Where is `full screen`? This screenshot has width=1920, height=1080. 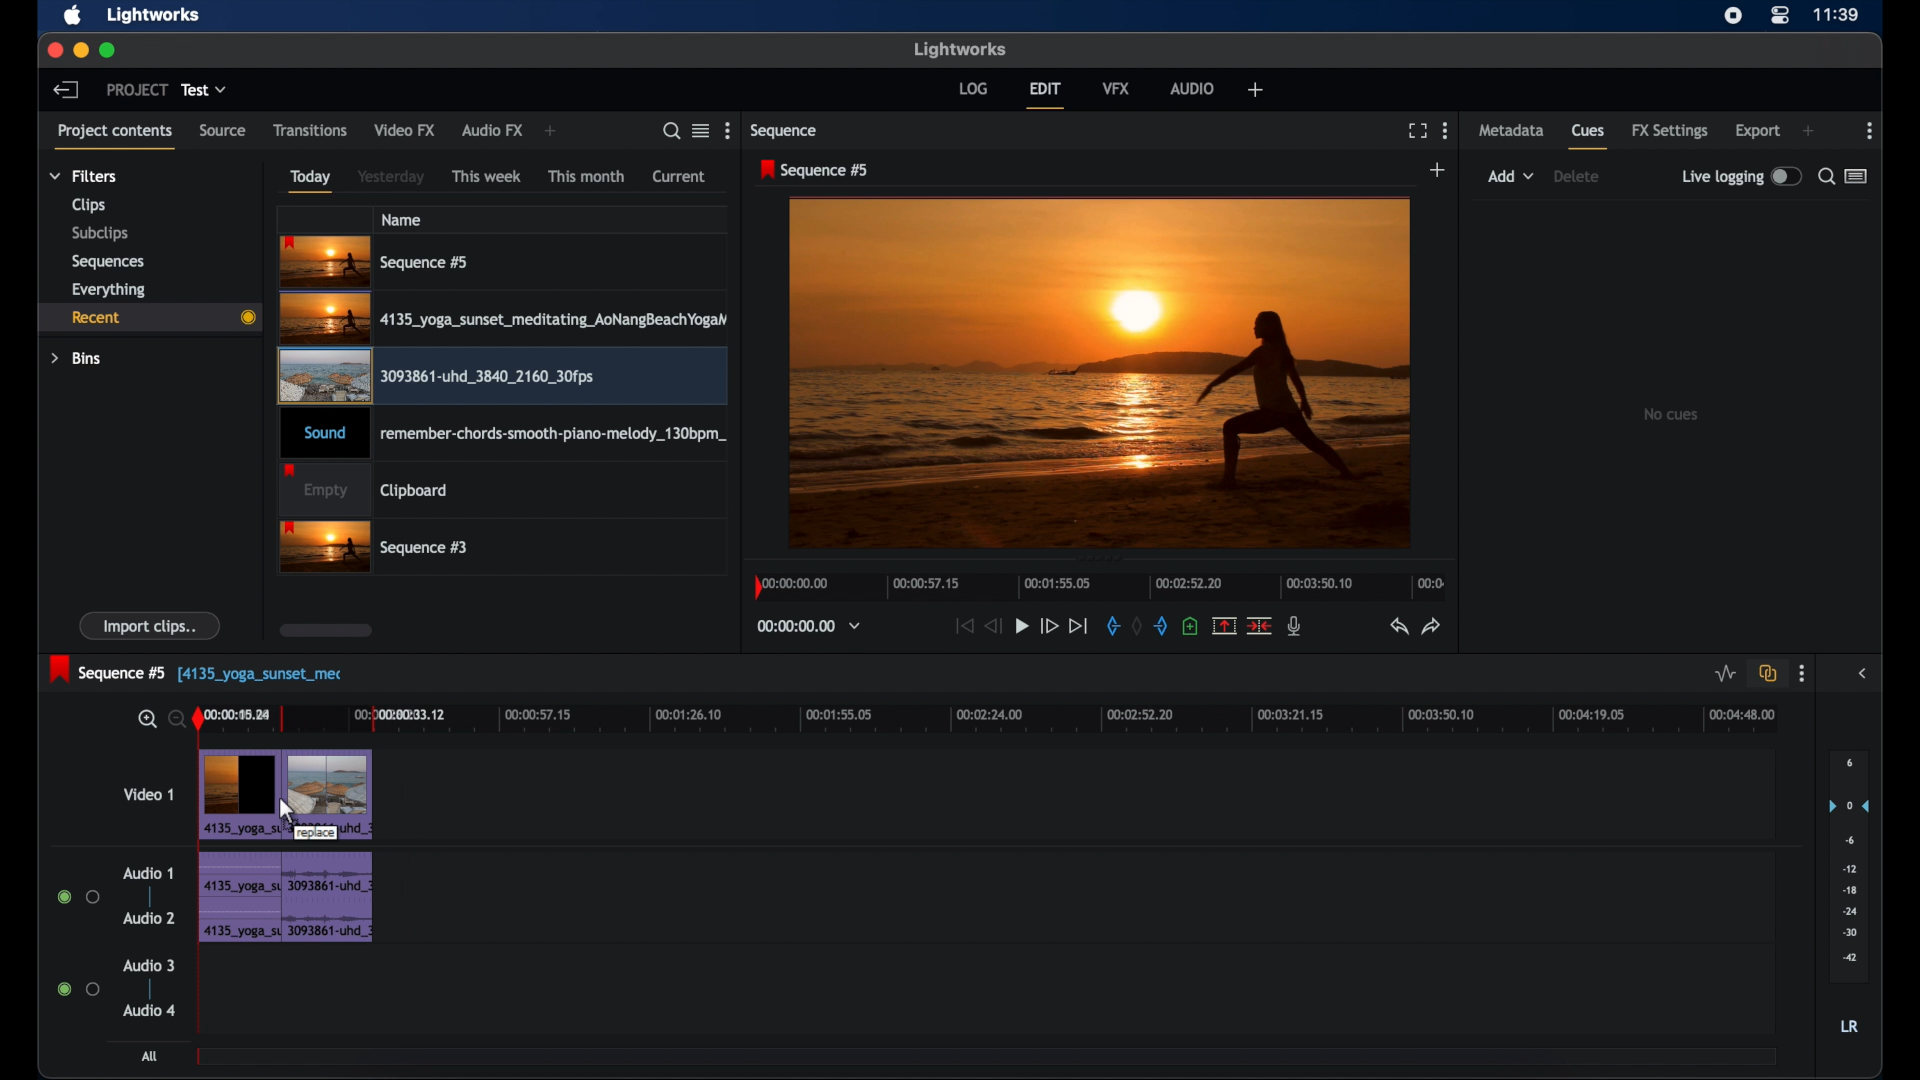 full screen is located at coordinates (1417, 131).